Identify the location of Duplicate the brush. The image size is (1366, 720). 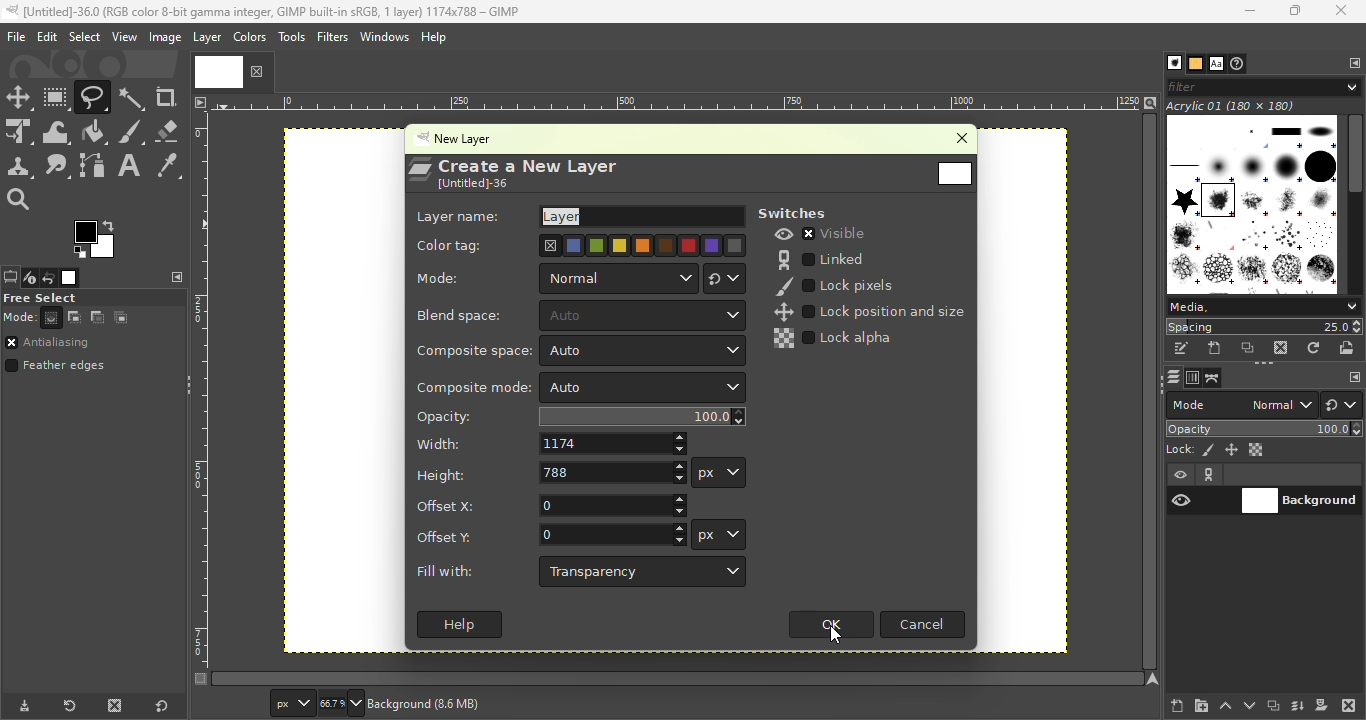
(1248, 350).